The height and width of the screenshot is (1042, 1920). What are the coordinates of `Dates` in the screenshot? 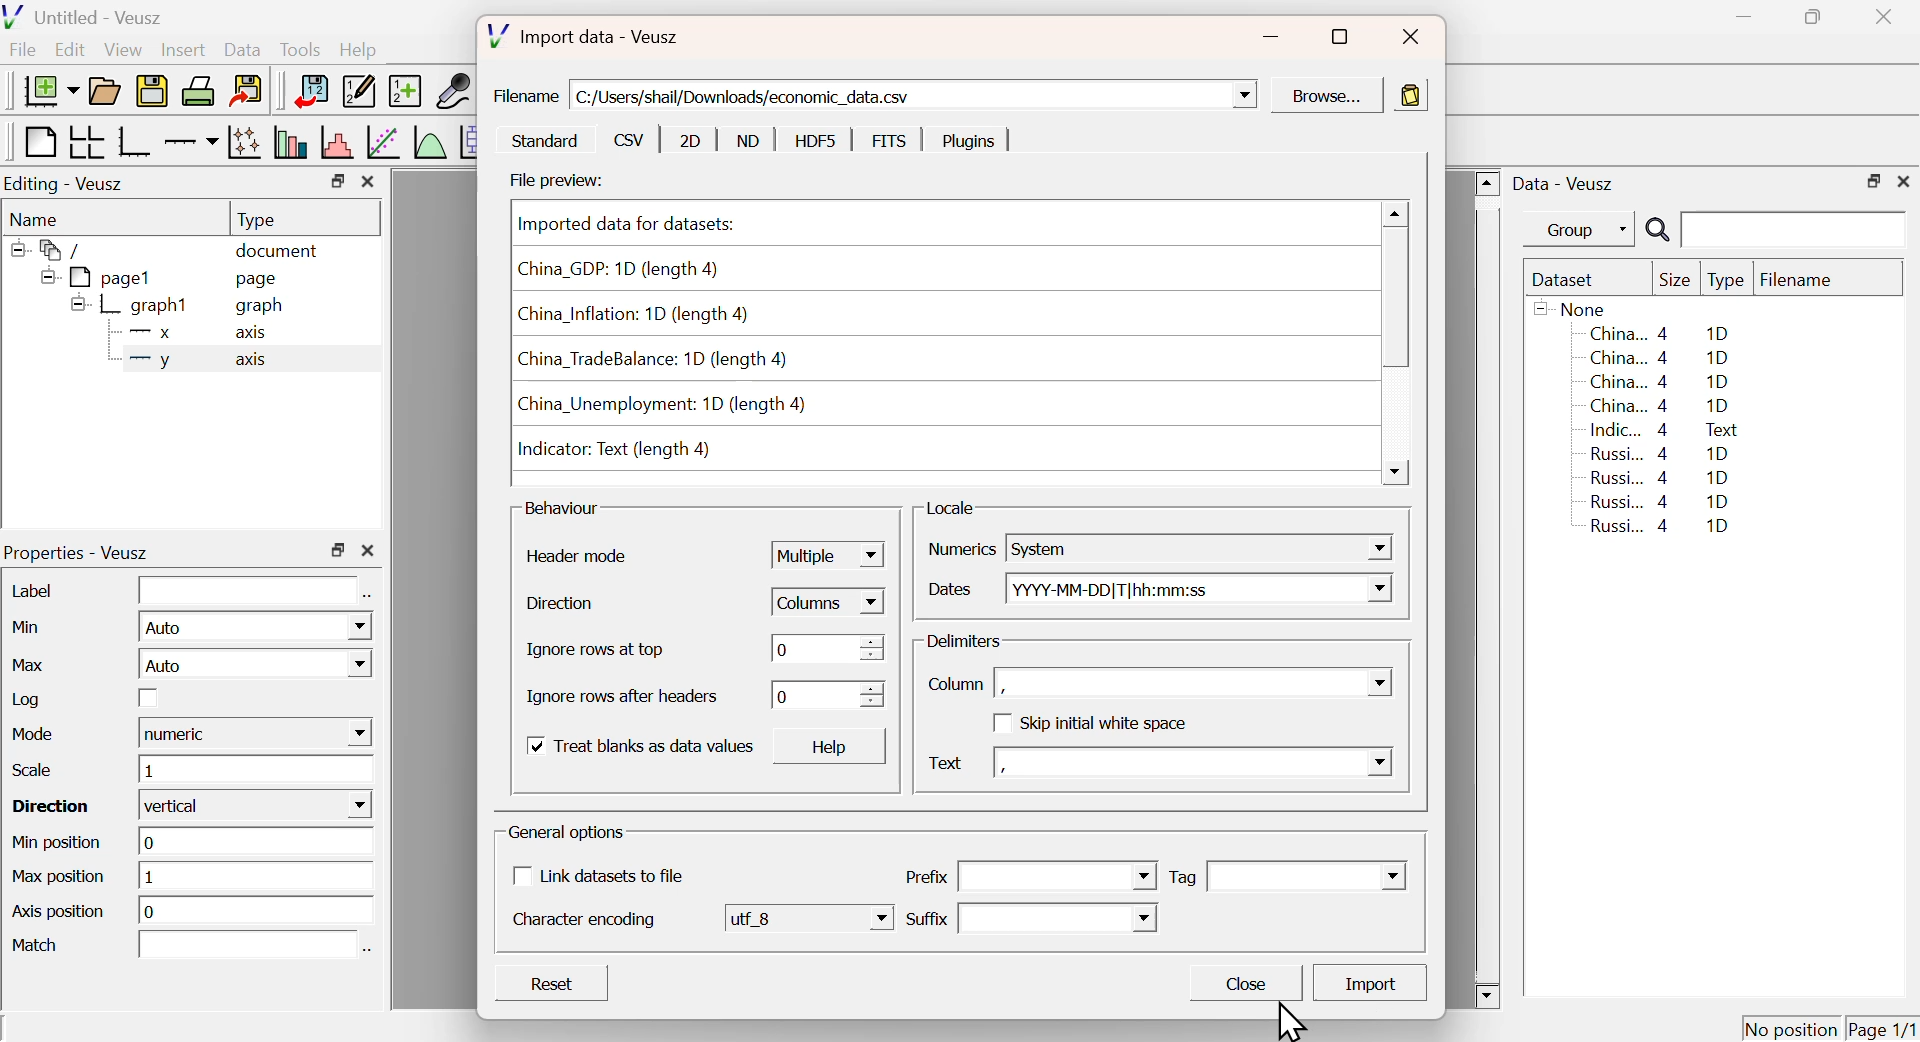 It's located at (948, 589).